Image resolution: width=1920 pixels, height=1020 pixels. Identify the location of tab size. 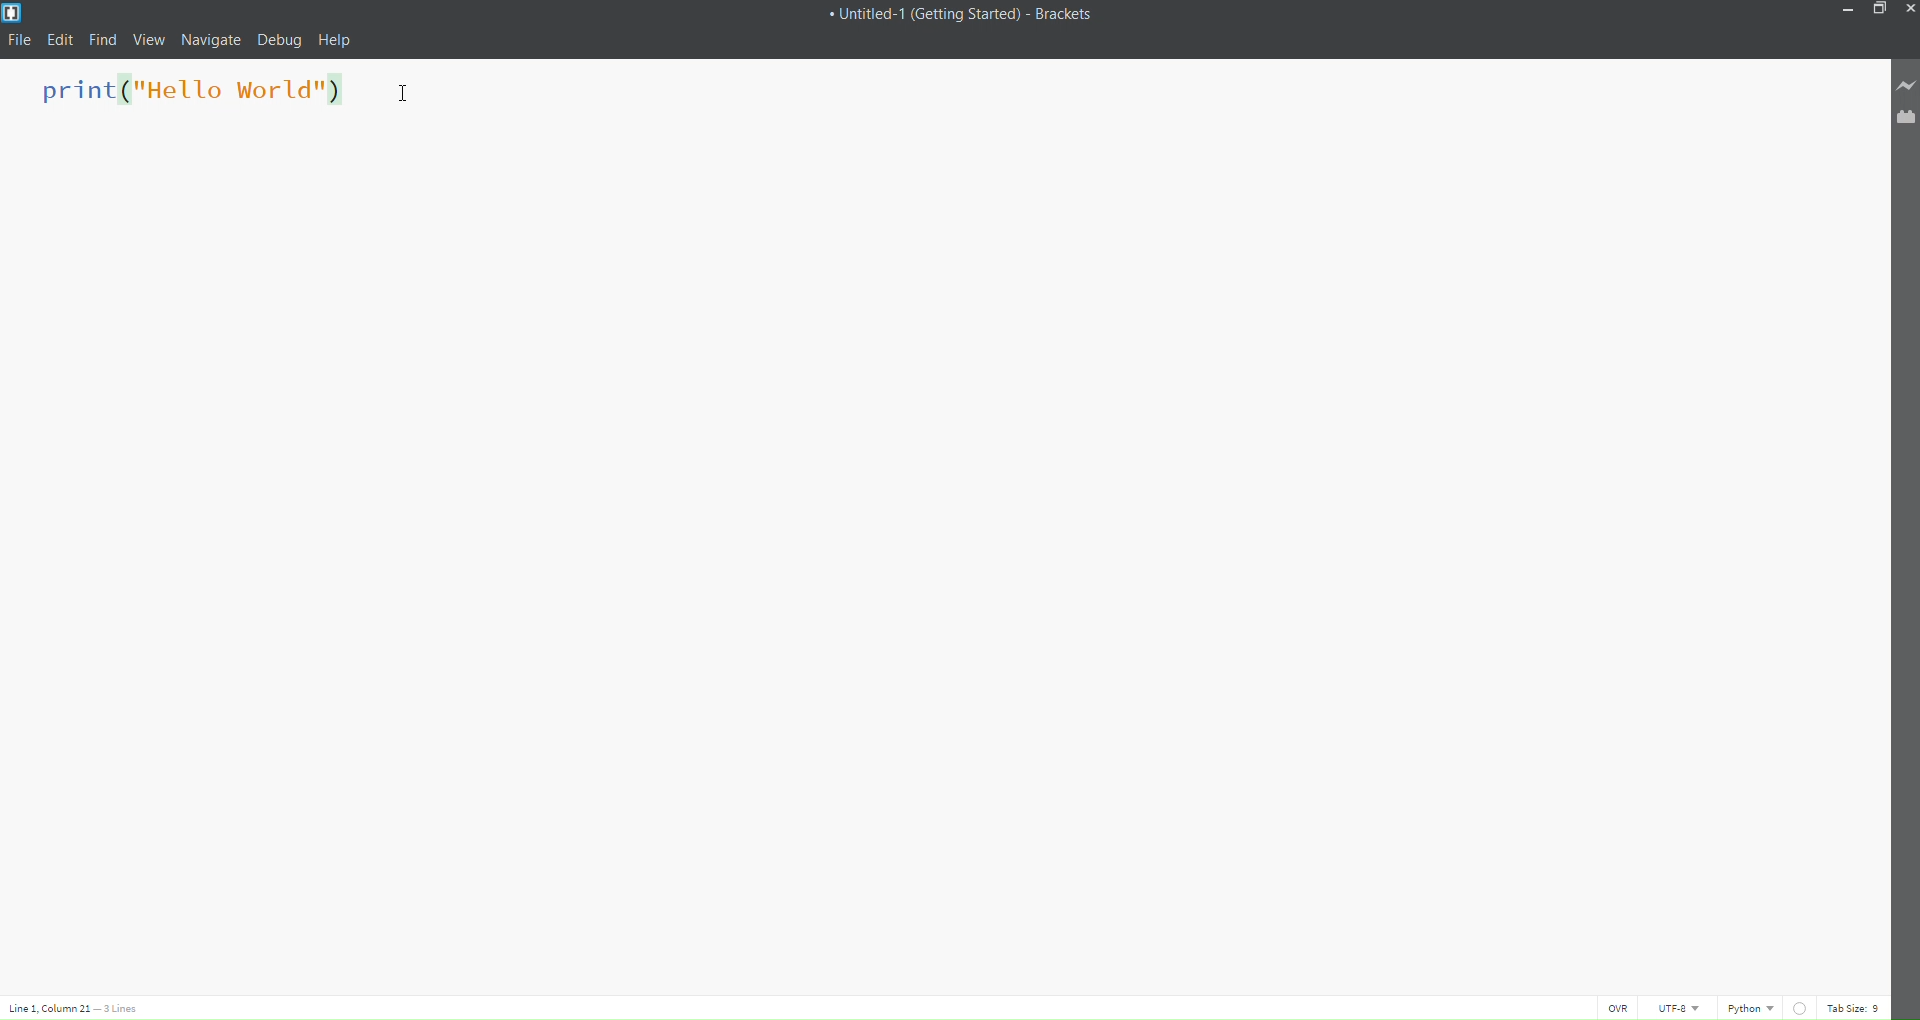
(1855, 1008).